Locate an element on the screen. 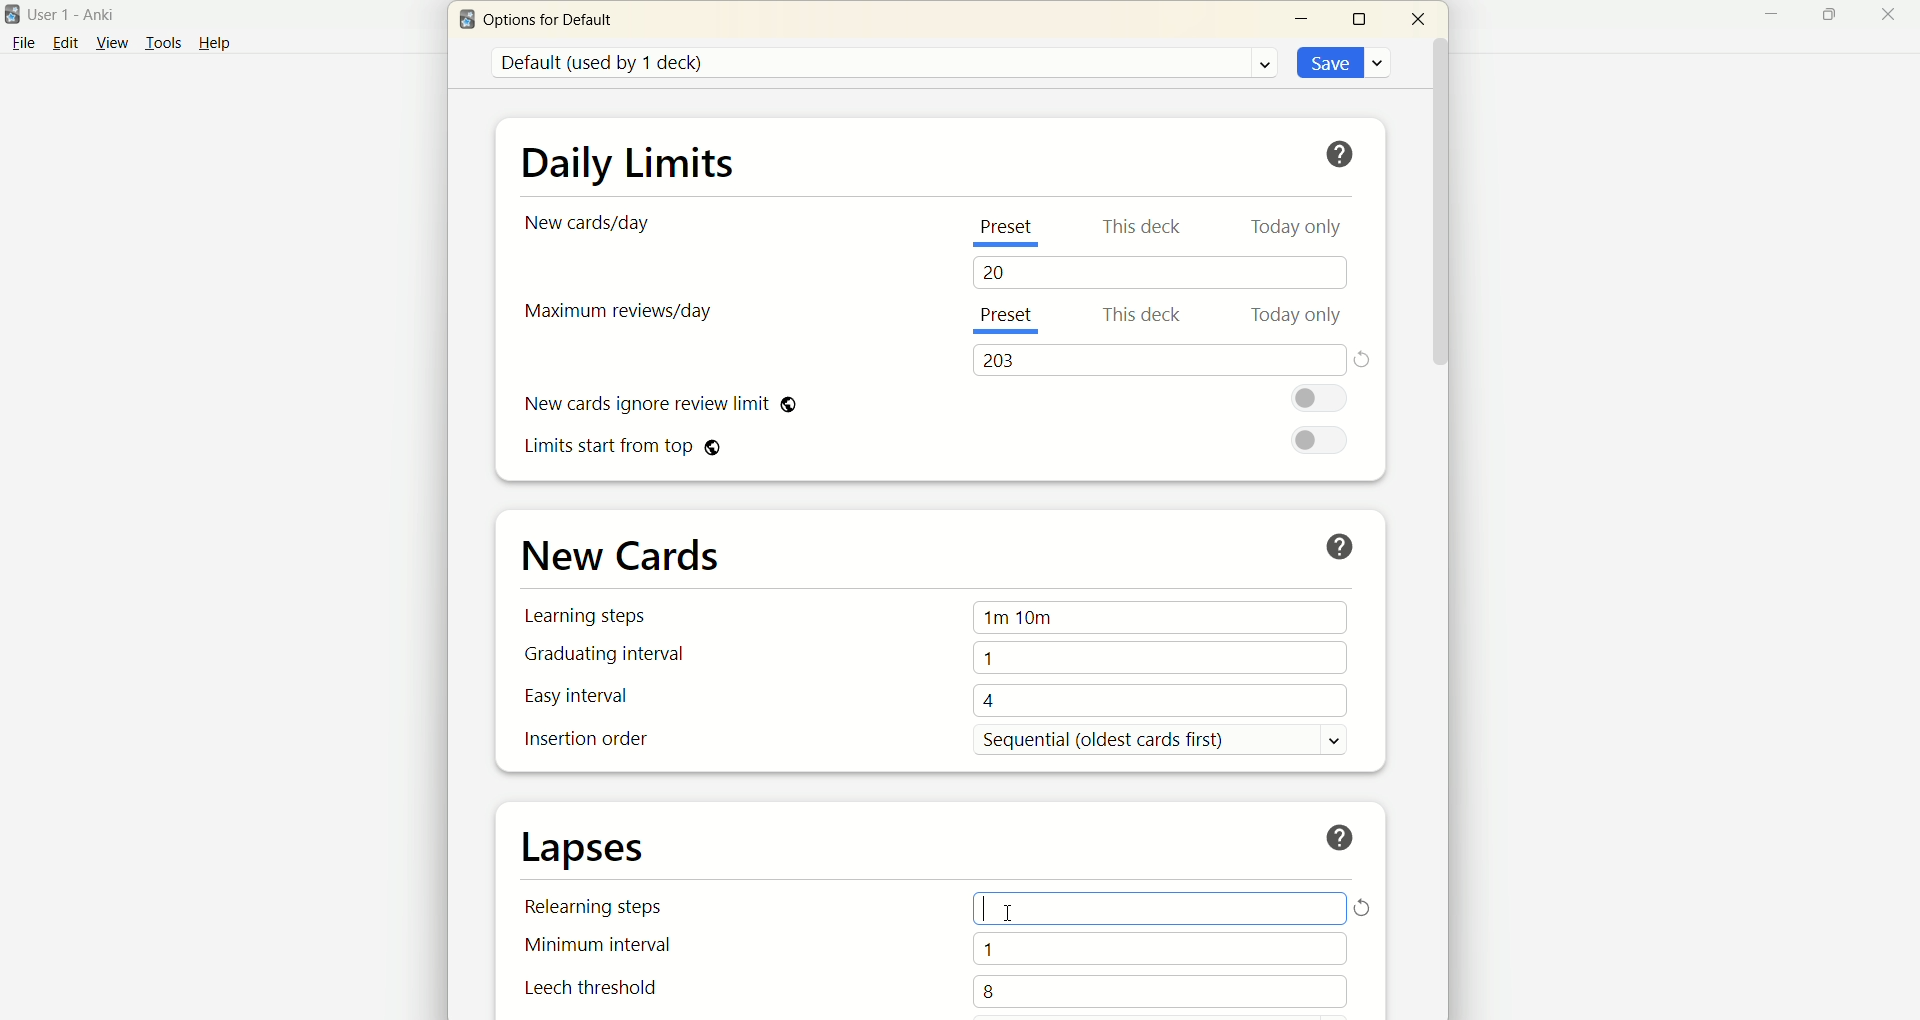 This screenshot has height=1020, width=1920. save is located at coordinates (1340, 60).